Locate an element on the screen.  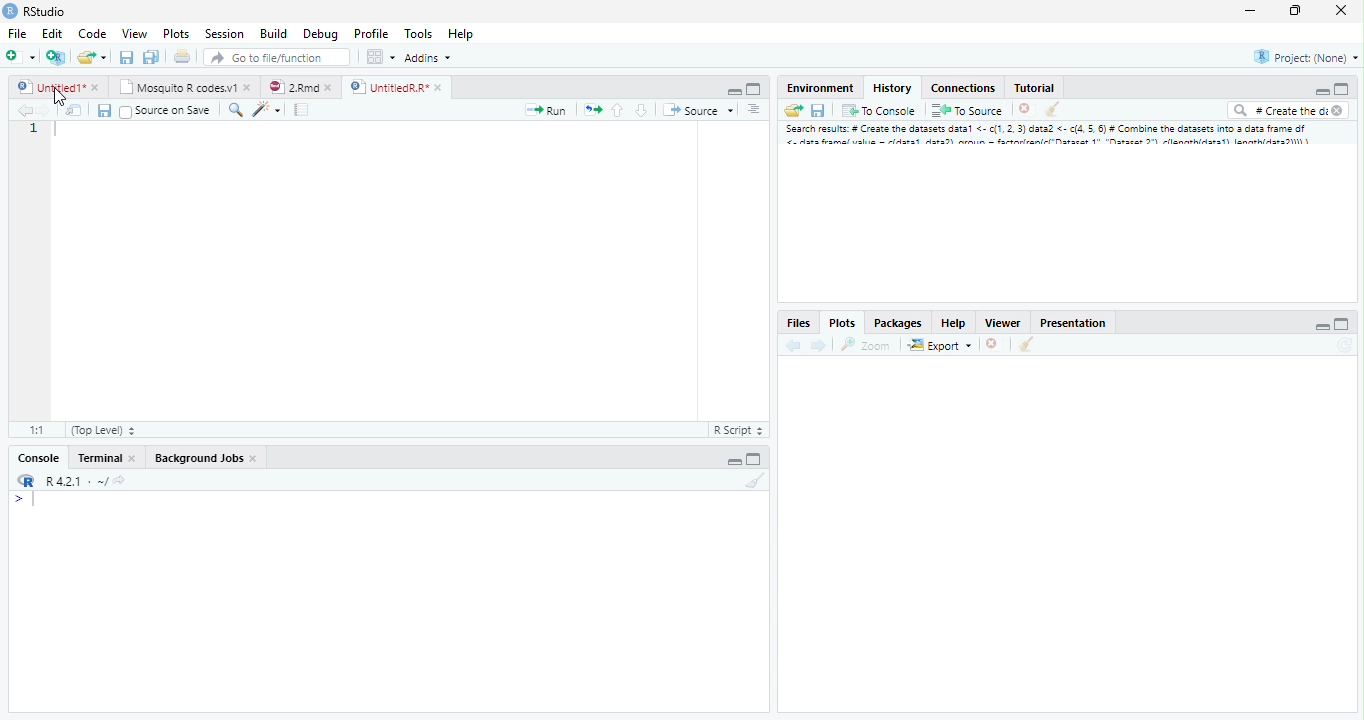
Tools is located at coordinates (420, 35).